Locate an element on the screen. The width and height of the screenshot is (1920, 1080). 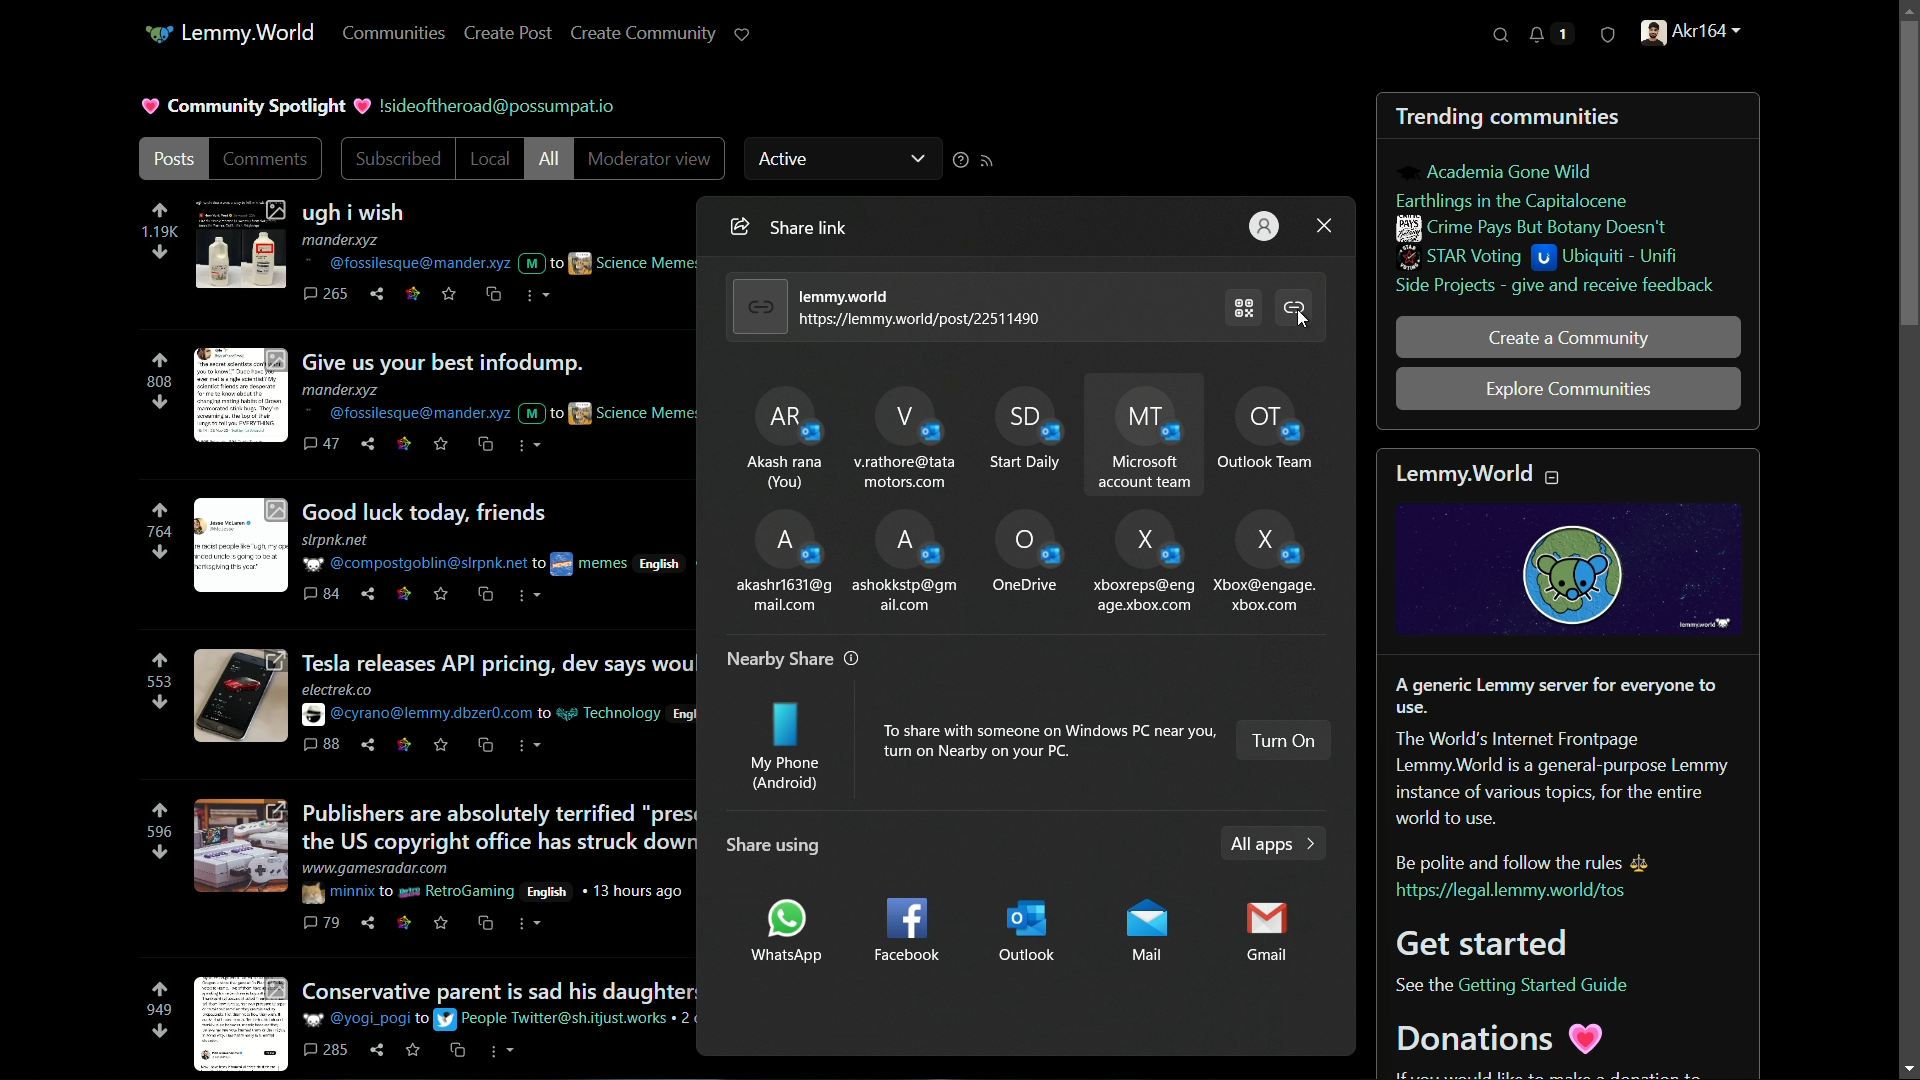
local is located at coordinates (485, 160).